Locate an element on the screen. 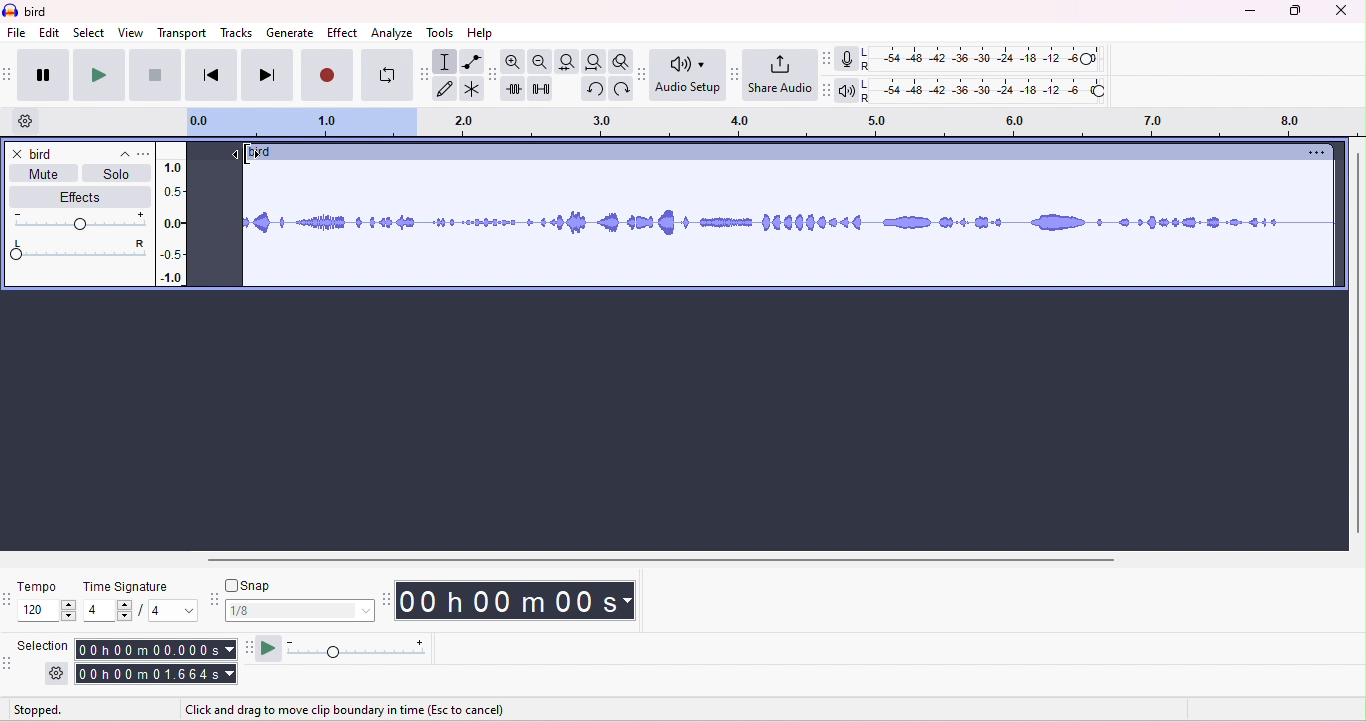  edit tools is located at coordinates (492, 73).